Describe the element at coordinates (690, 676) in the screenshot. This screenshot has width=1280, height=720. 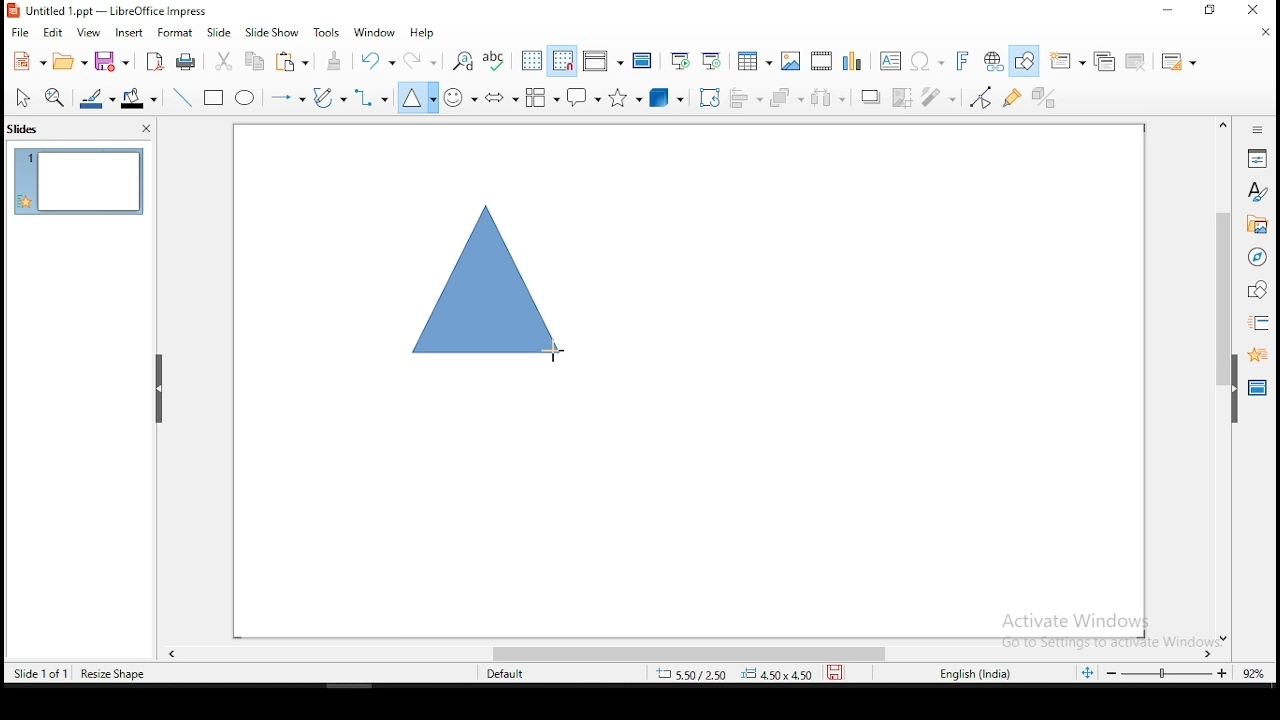
I see `6.9 / -0.26` at that location.